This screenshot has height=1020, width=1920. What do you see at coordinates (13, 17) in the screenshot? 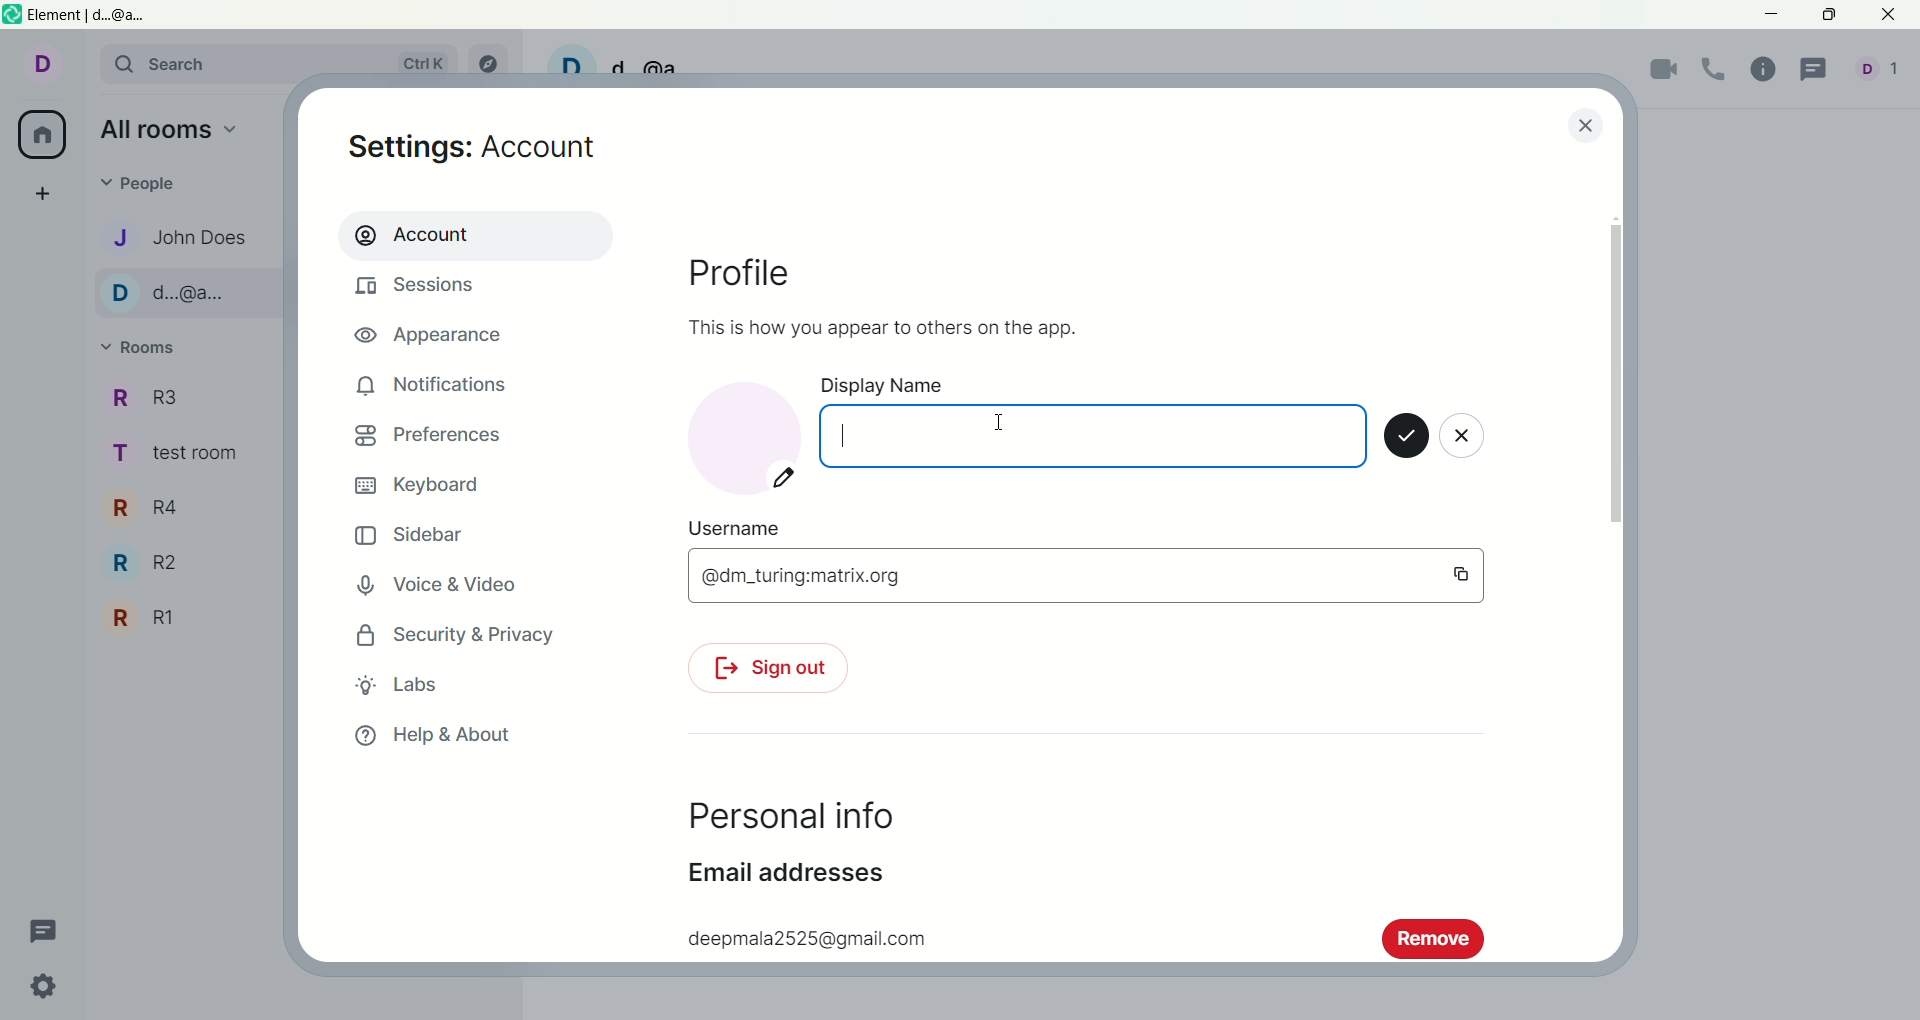
I see `logo` at bounding box center [13, 17].